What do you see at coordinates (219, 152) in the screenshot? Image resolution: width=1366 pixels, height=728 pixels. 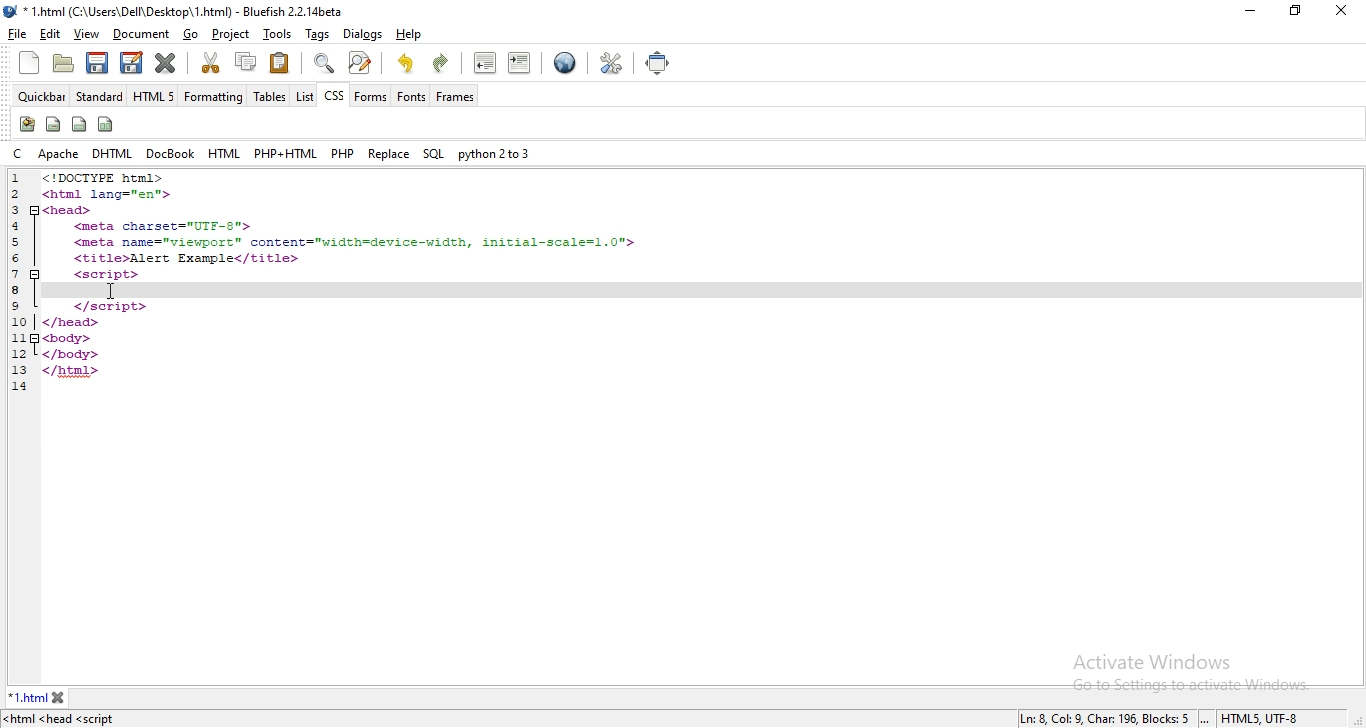 I see `html` at bounding box center [219, 152].